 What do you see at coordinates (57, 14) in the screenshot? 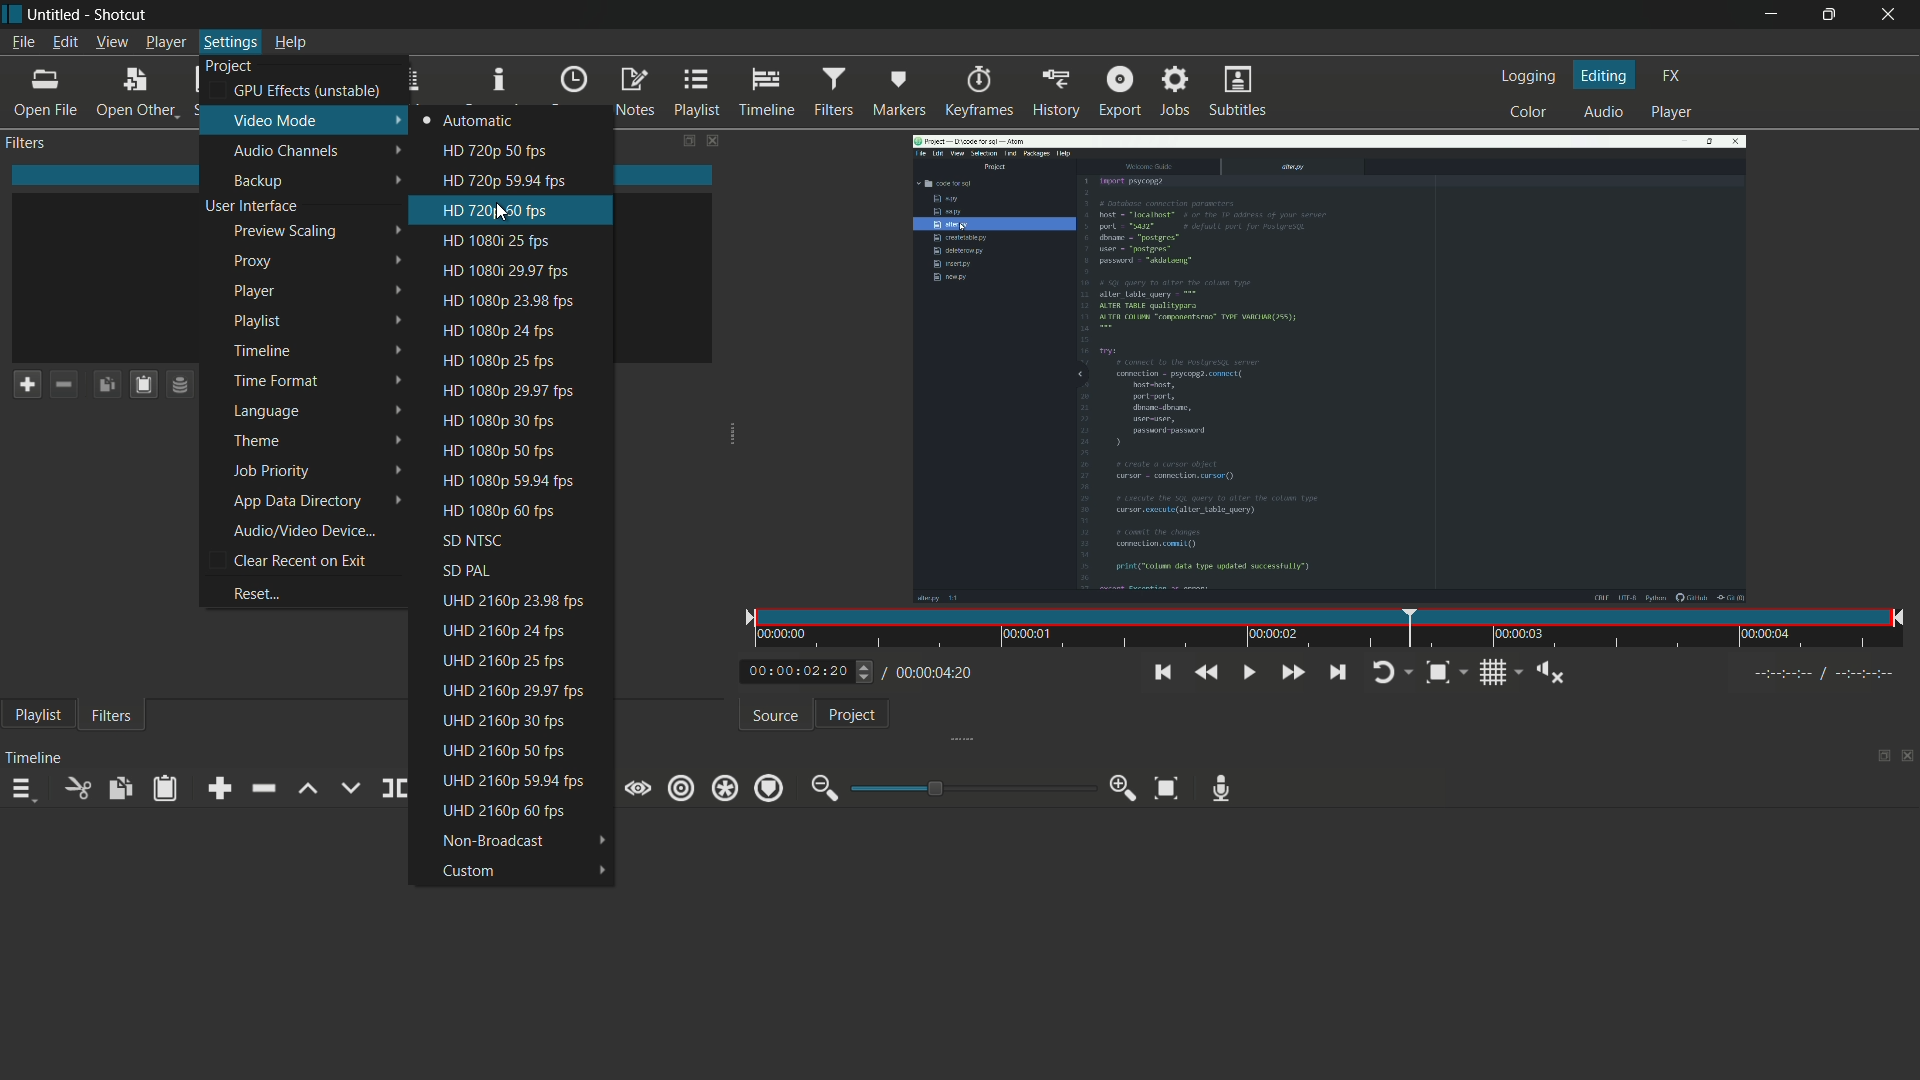
I see `project name` at bounding box center [57, 14].